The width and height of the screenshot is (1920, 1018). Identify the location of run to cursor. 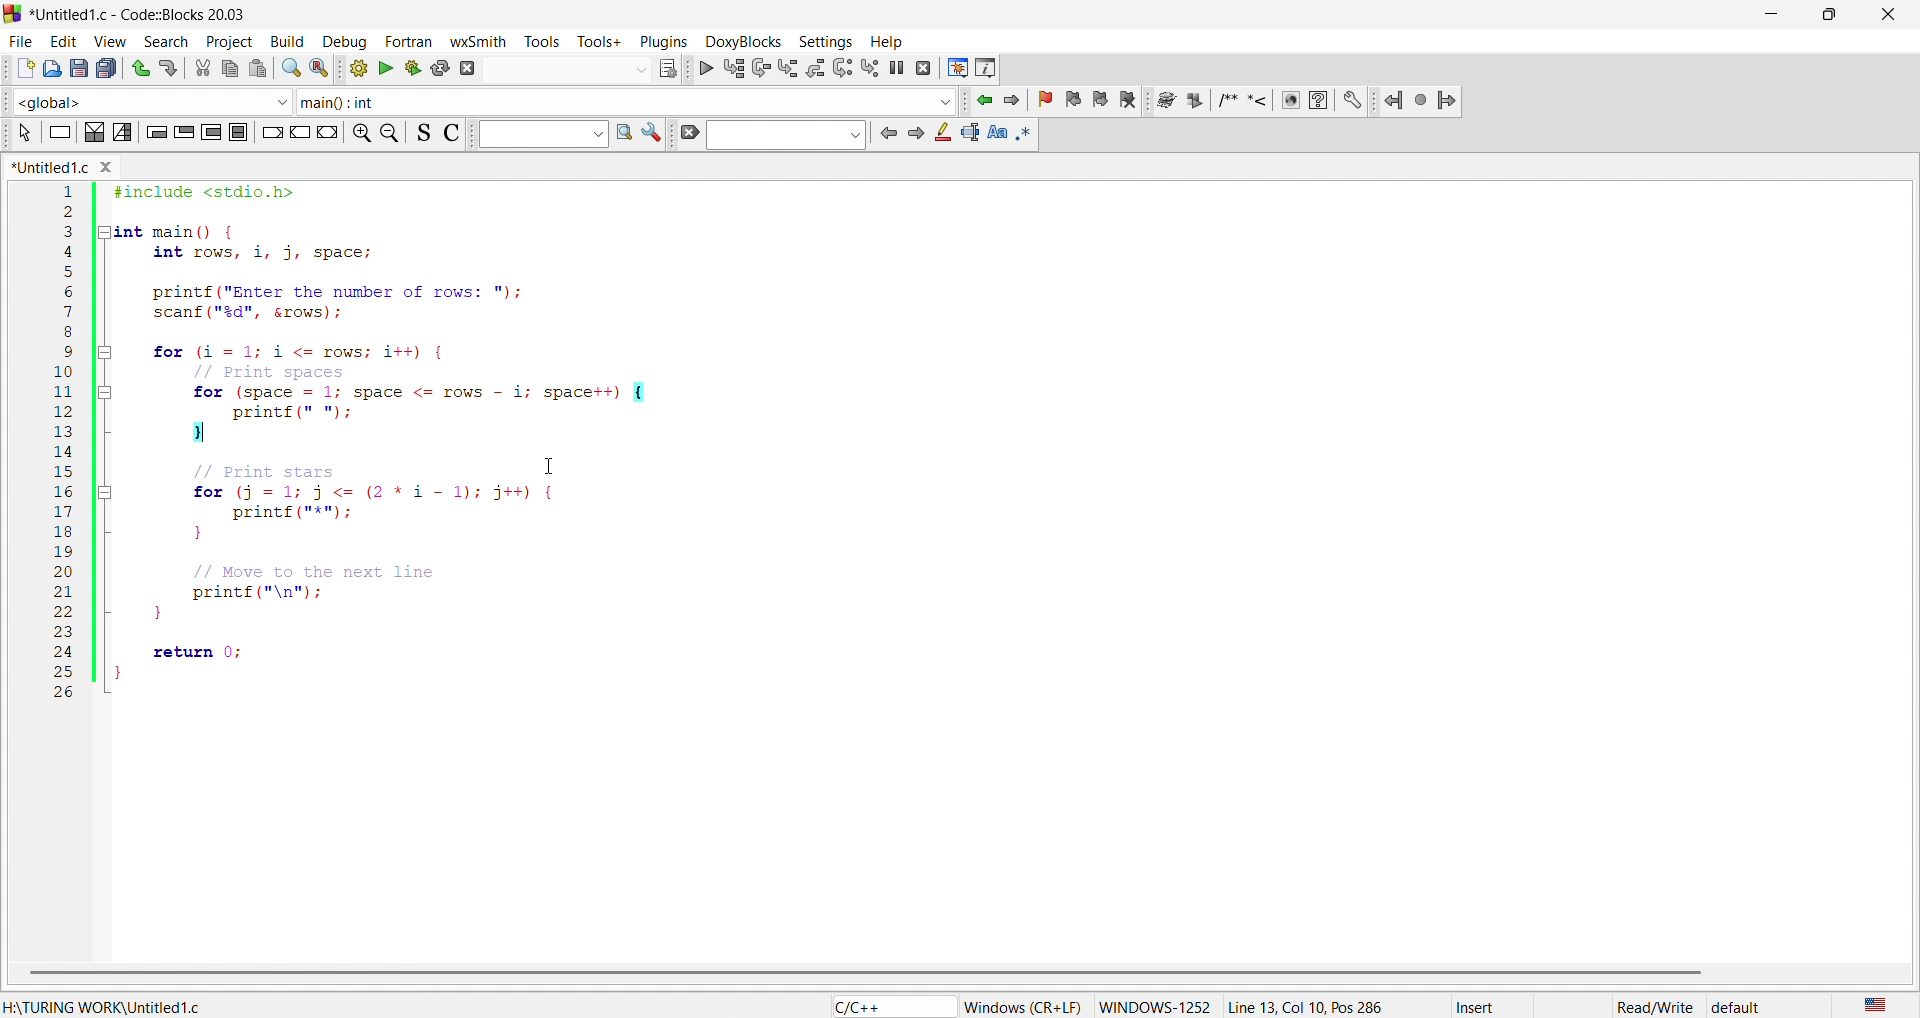
(733, 68).